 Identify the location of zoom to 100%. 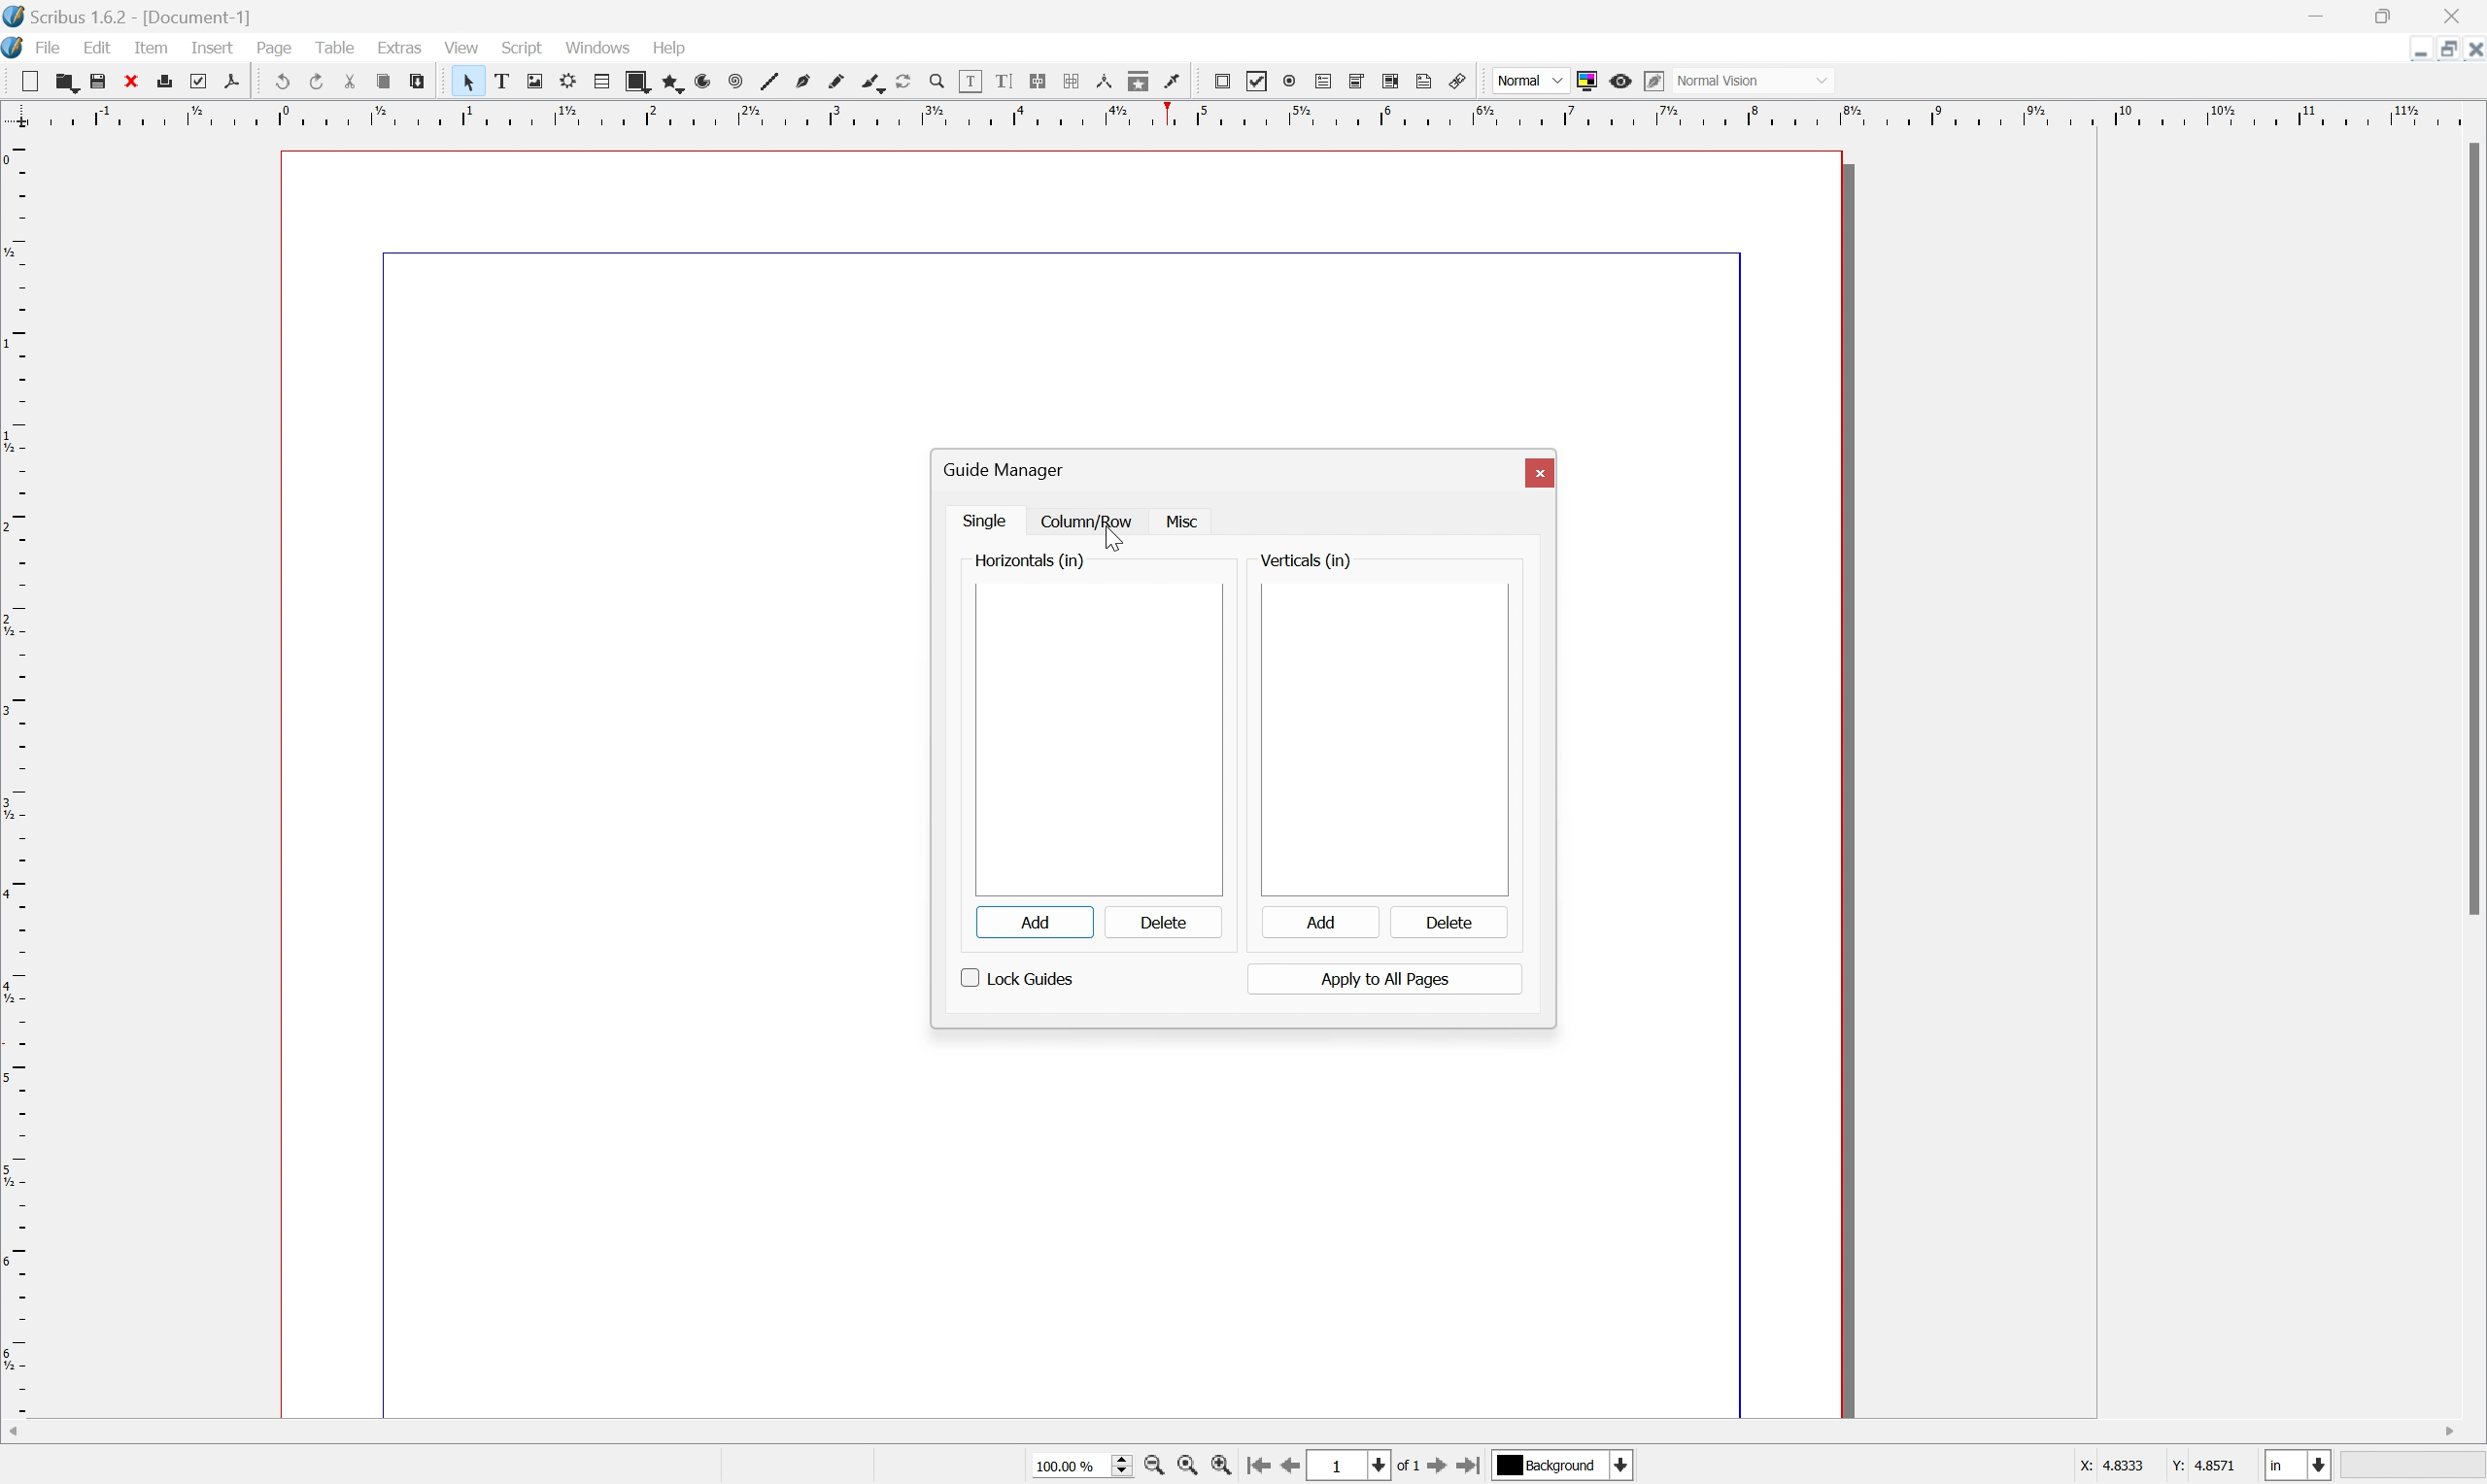
(1152, 1467).